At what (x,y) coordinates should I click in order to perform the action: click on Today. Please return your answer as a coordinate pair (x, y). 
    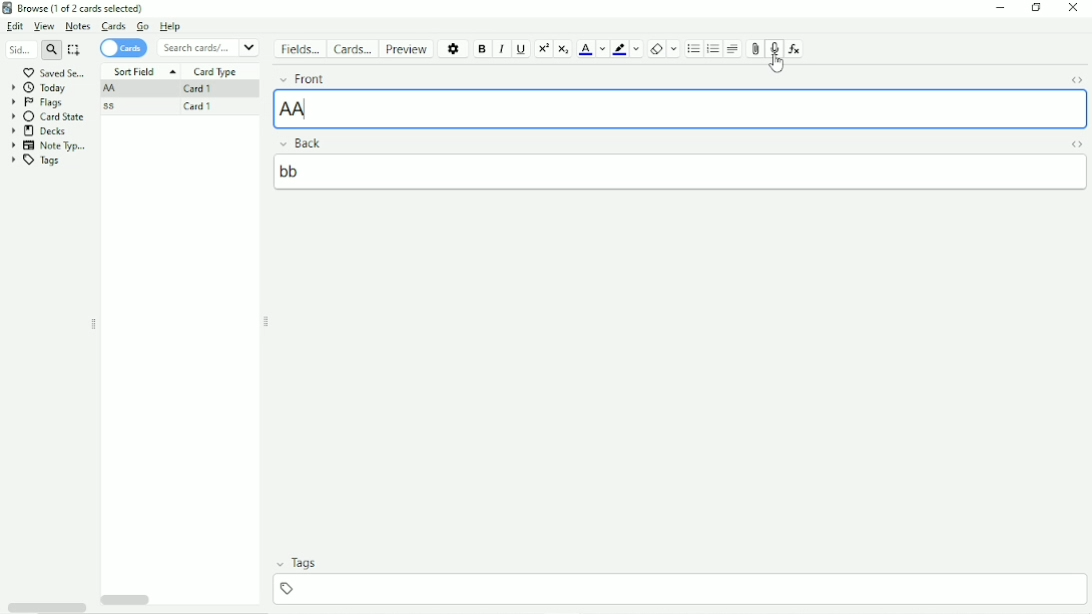
    Looking at the image, I should click on (41, 89).